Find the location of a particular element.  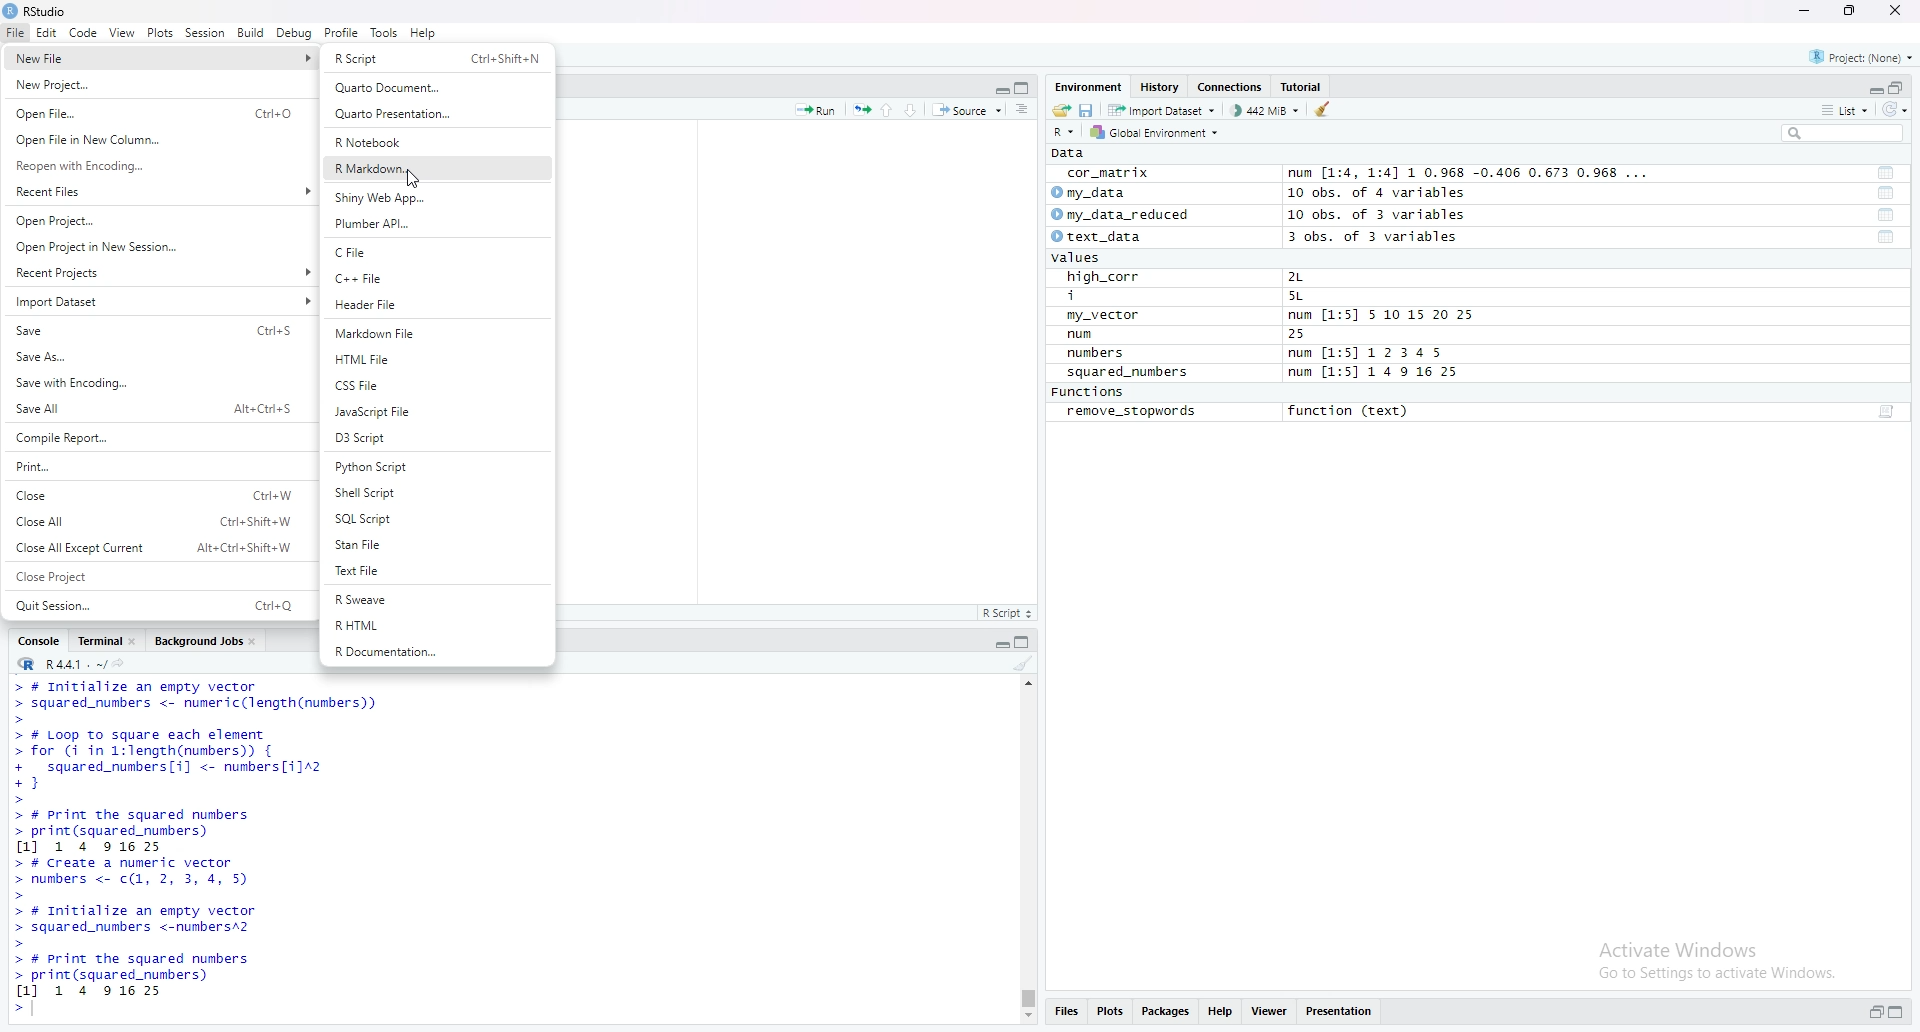

num [1:5] 1 4 9 16 25 is located at coordinates (1374, 373).